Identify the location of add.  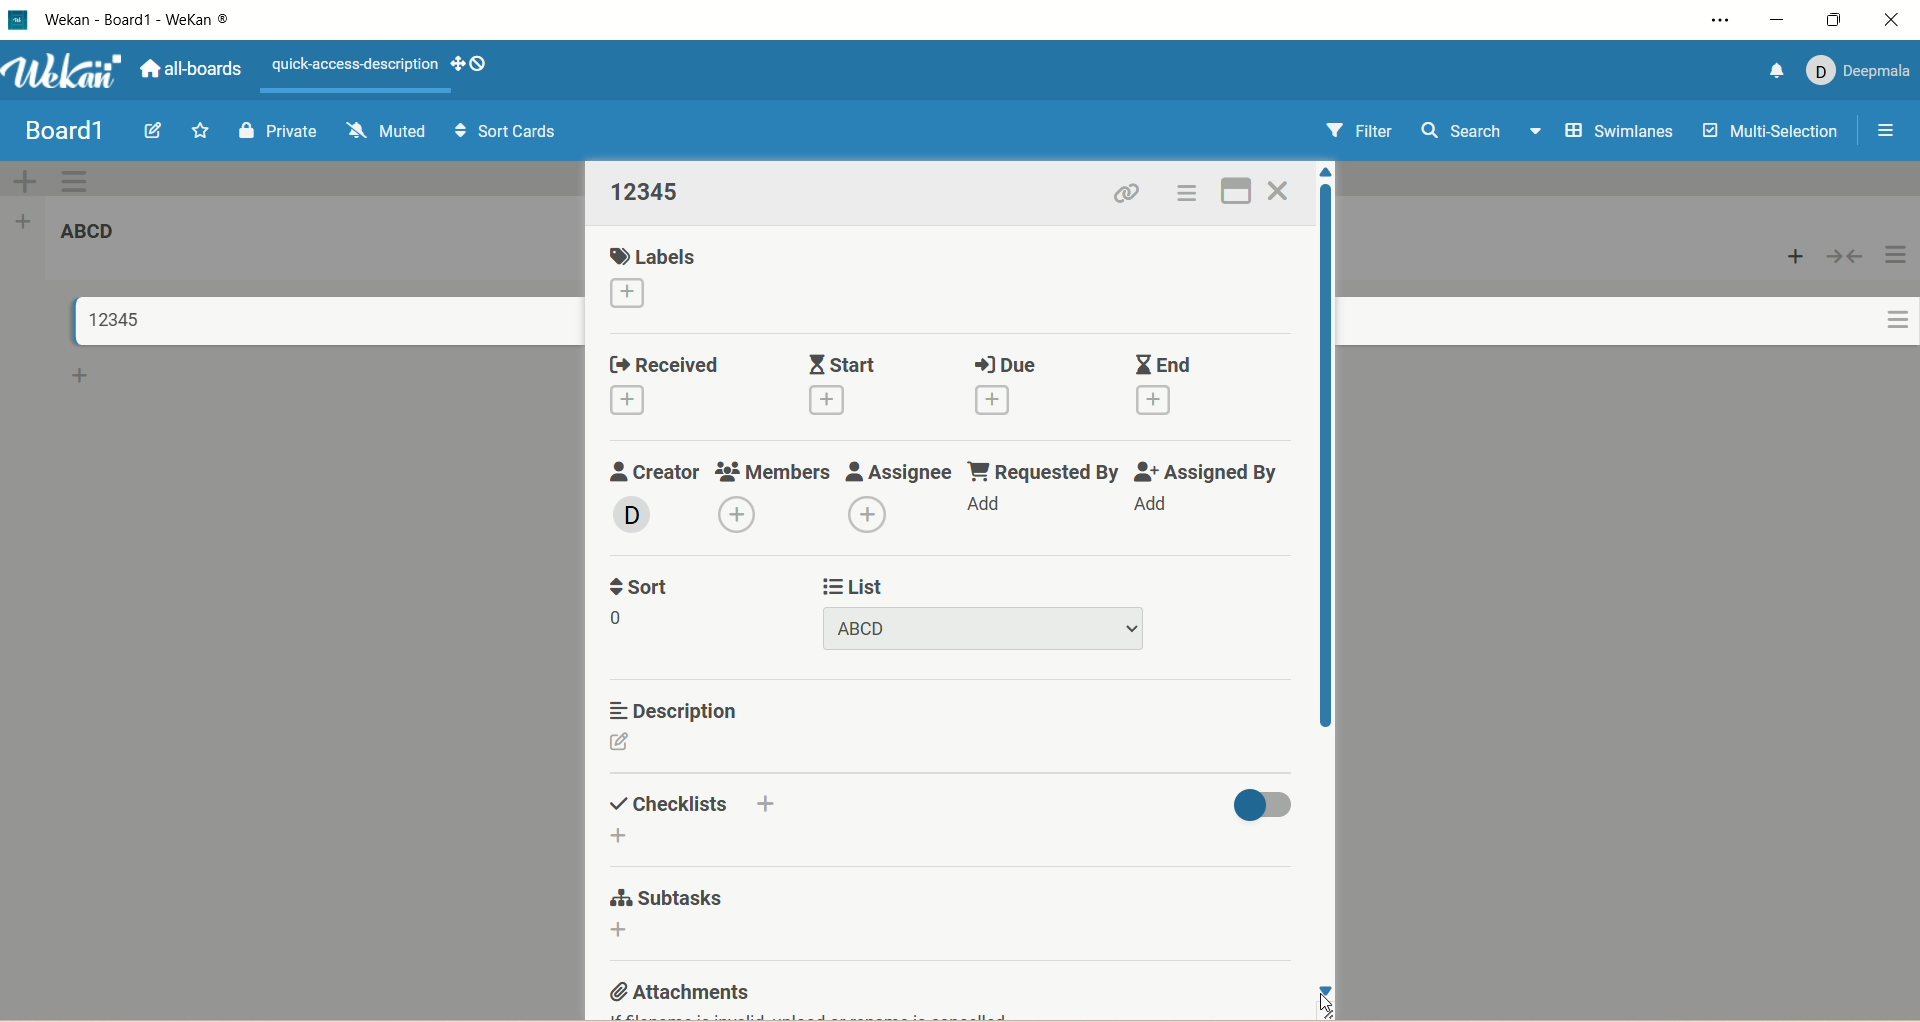
(828, 399).